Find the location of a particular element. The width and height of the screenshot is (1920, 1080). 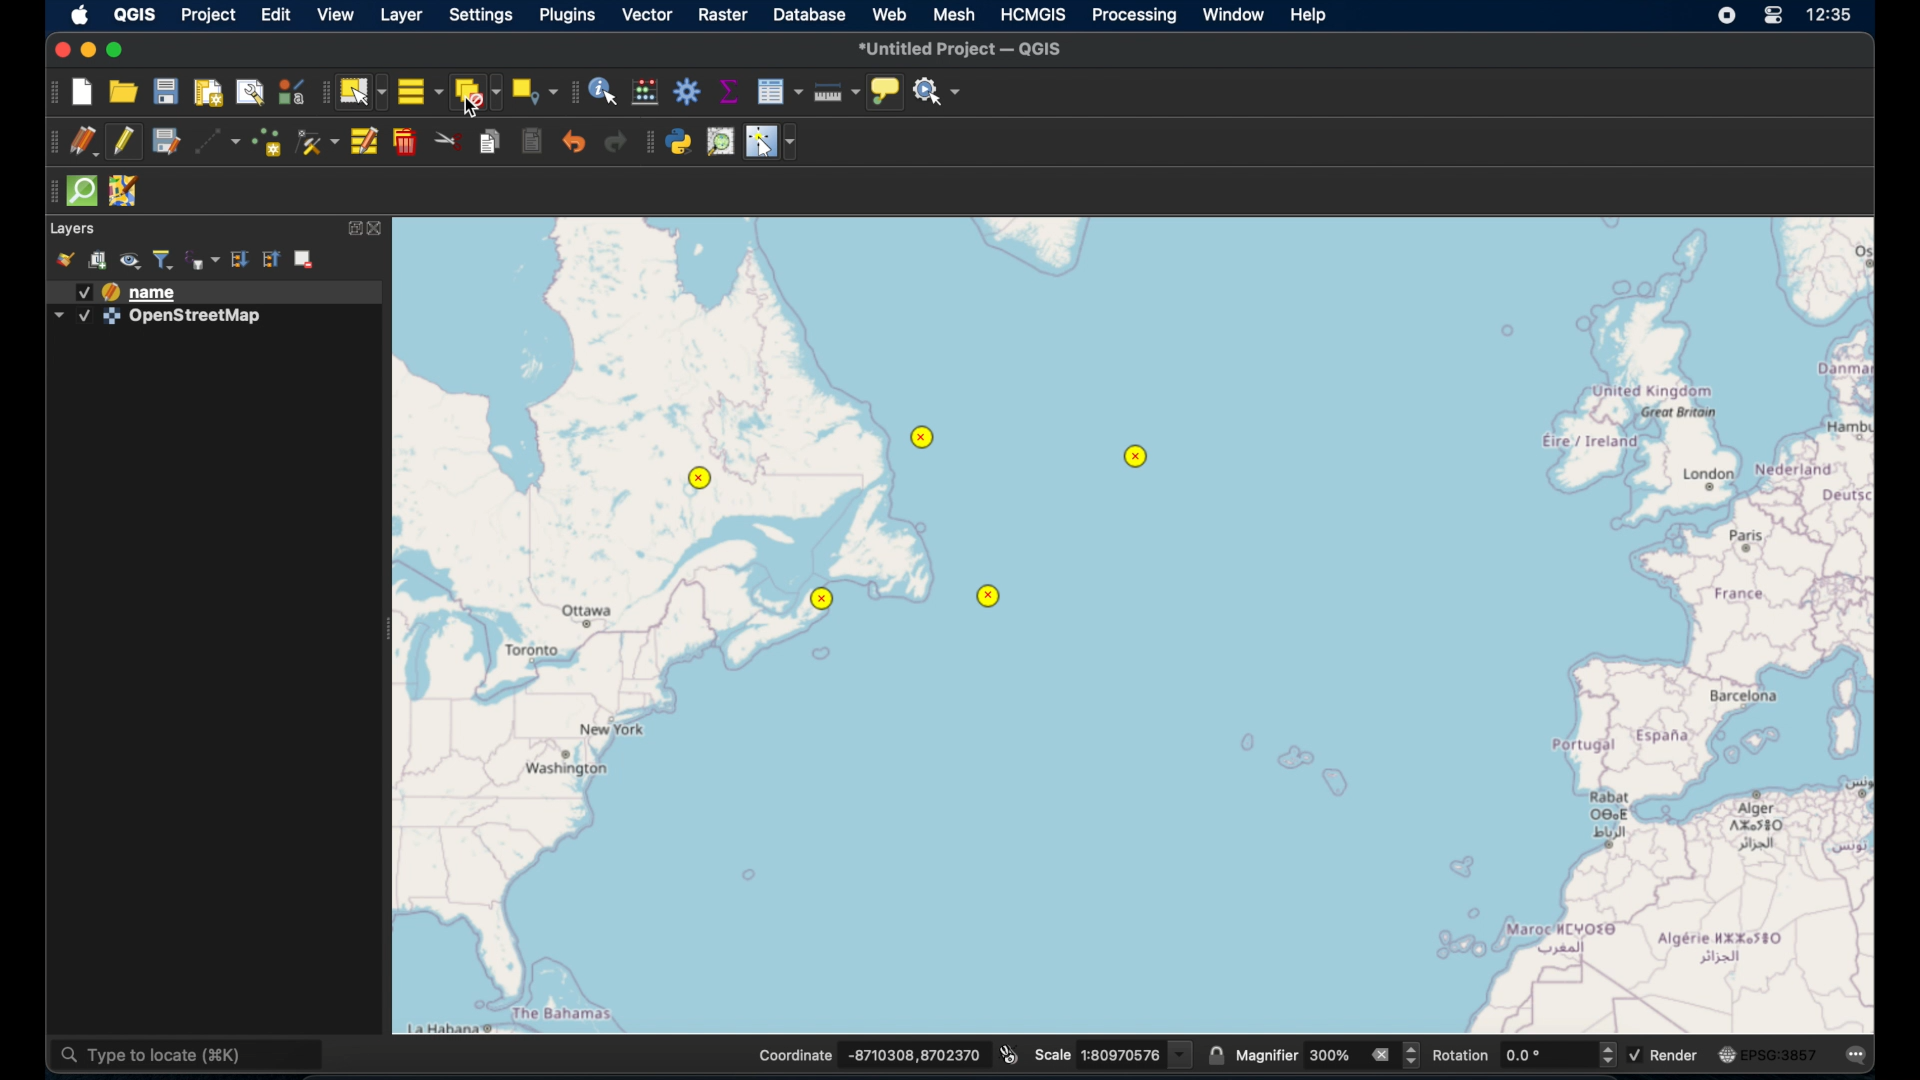

save project is located at coordinates (165, 94).